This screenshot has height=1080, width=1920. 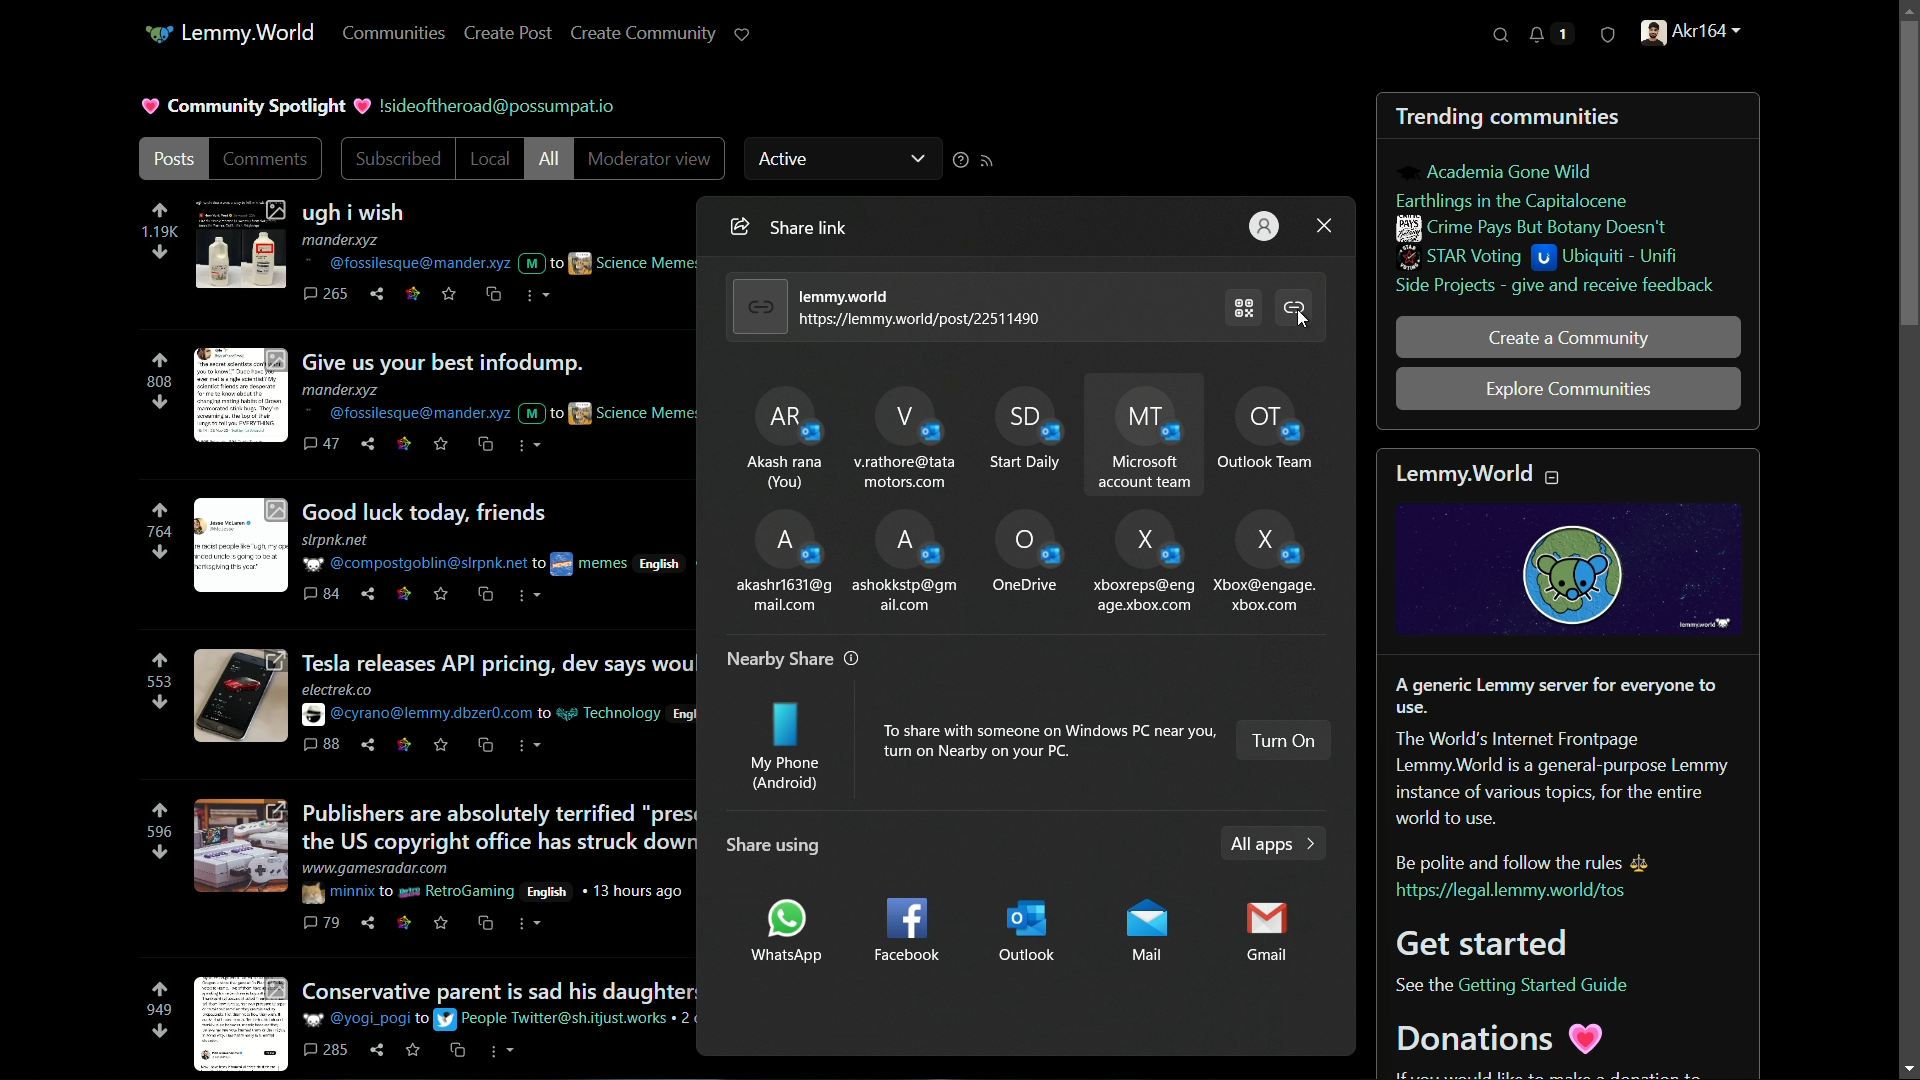 What do you see at coordinates (1607, 39) in the screenshot?
I see `security` at bounding box center [1607, 39].